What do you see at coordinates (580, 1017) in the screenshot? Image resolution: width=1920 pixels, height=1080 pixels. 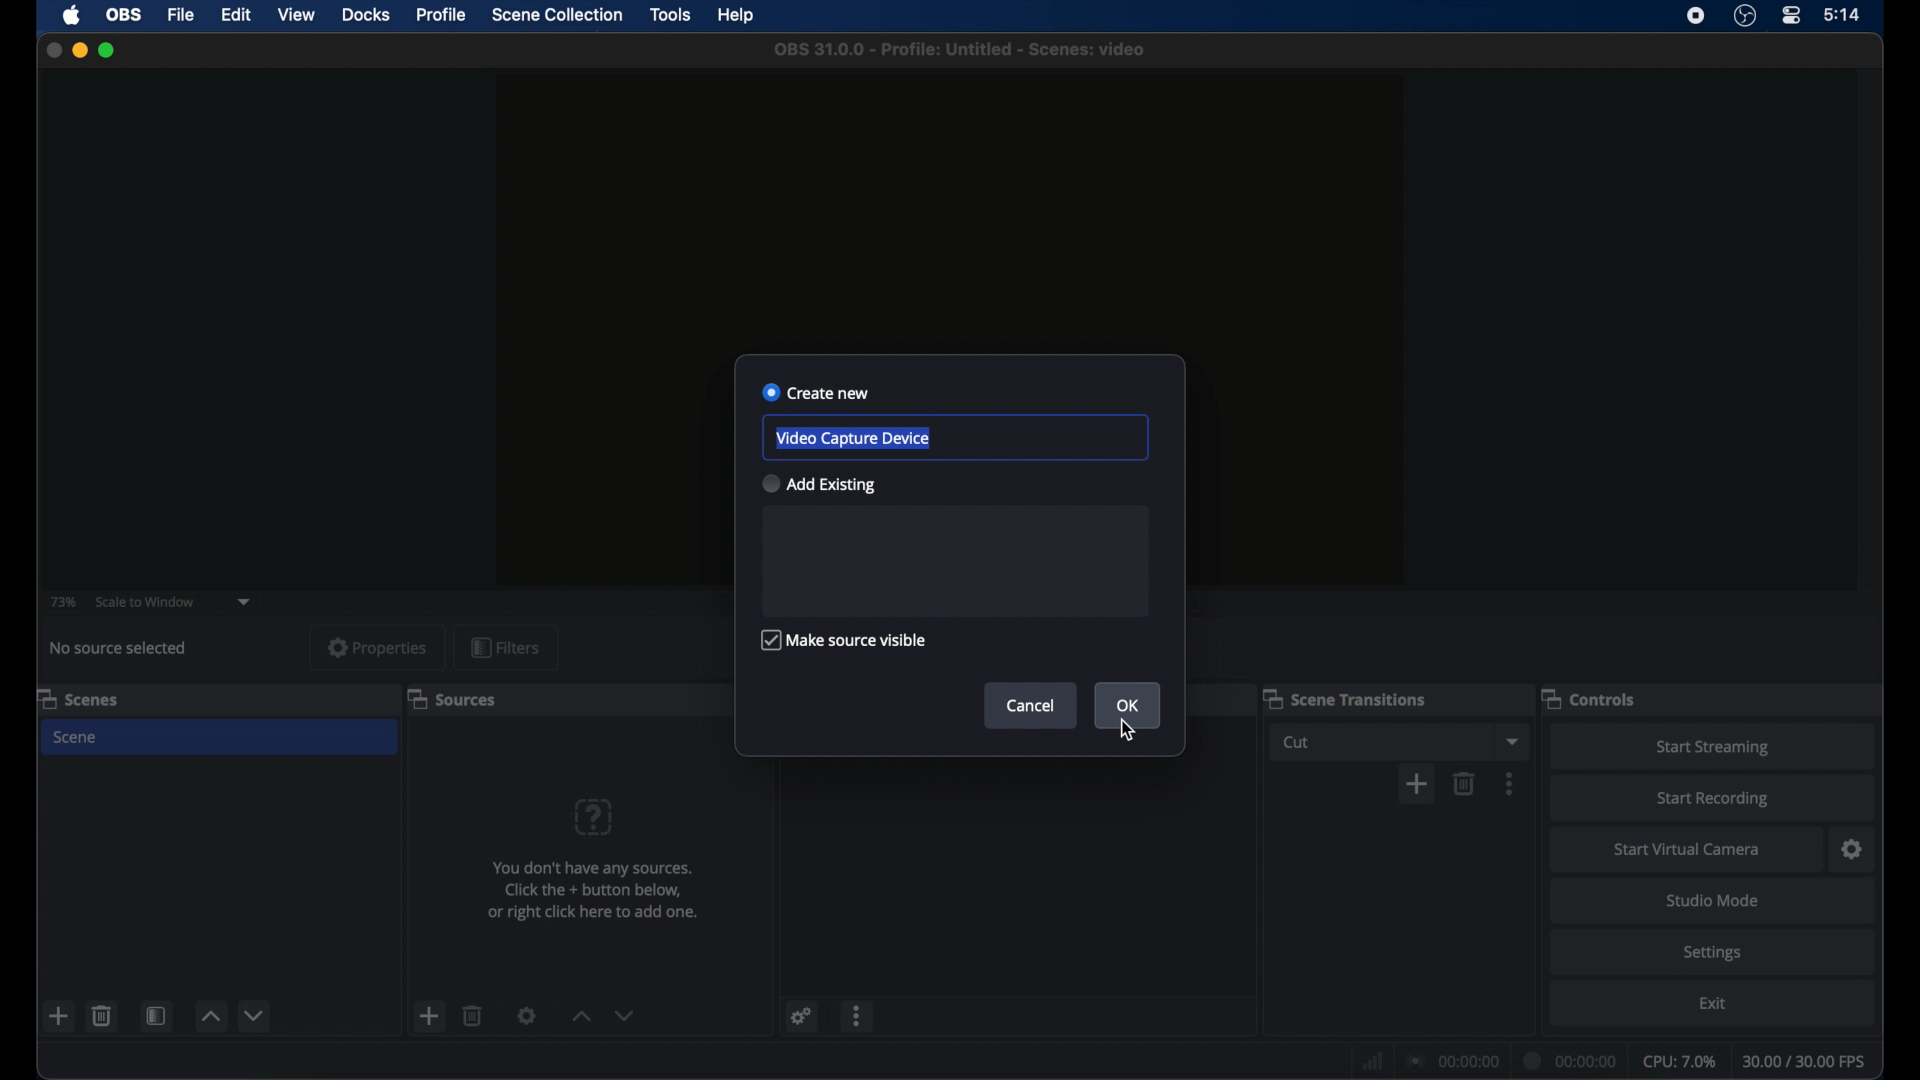 I see `increment` at bounding box center [580, 1017].